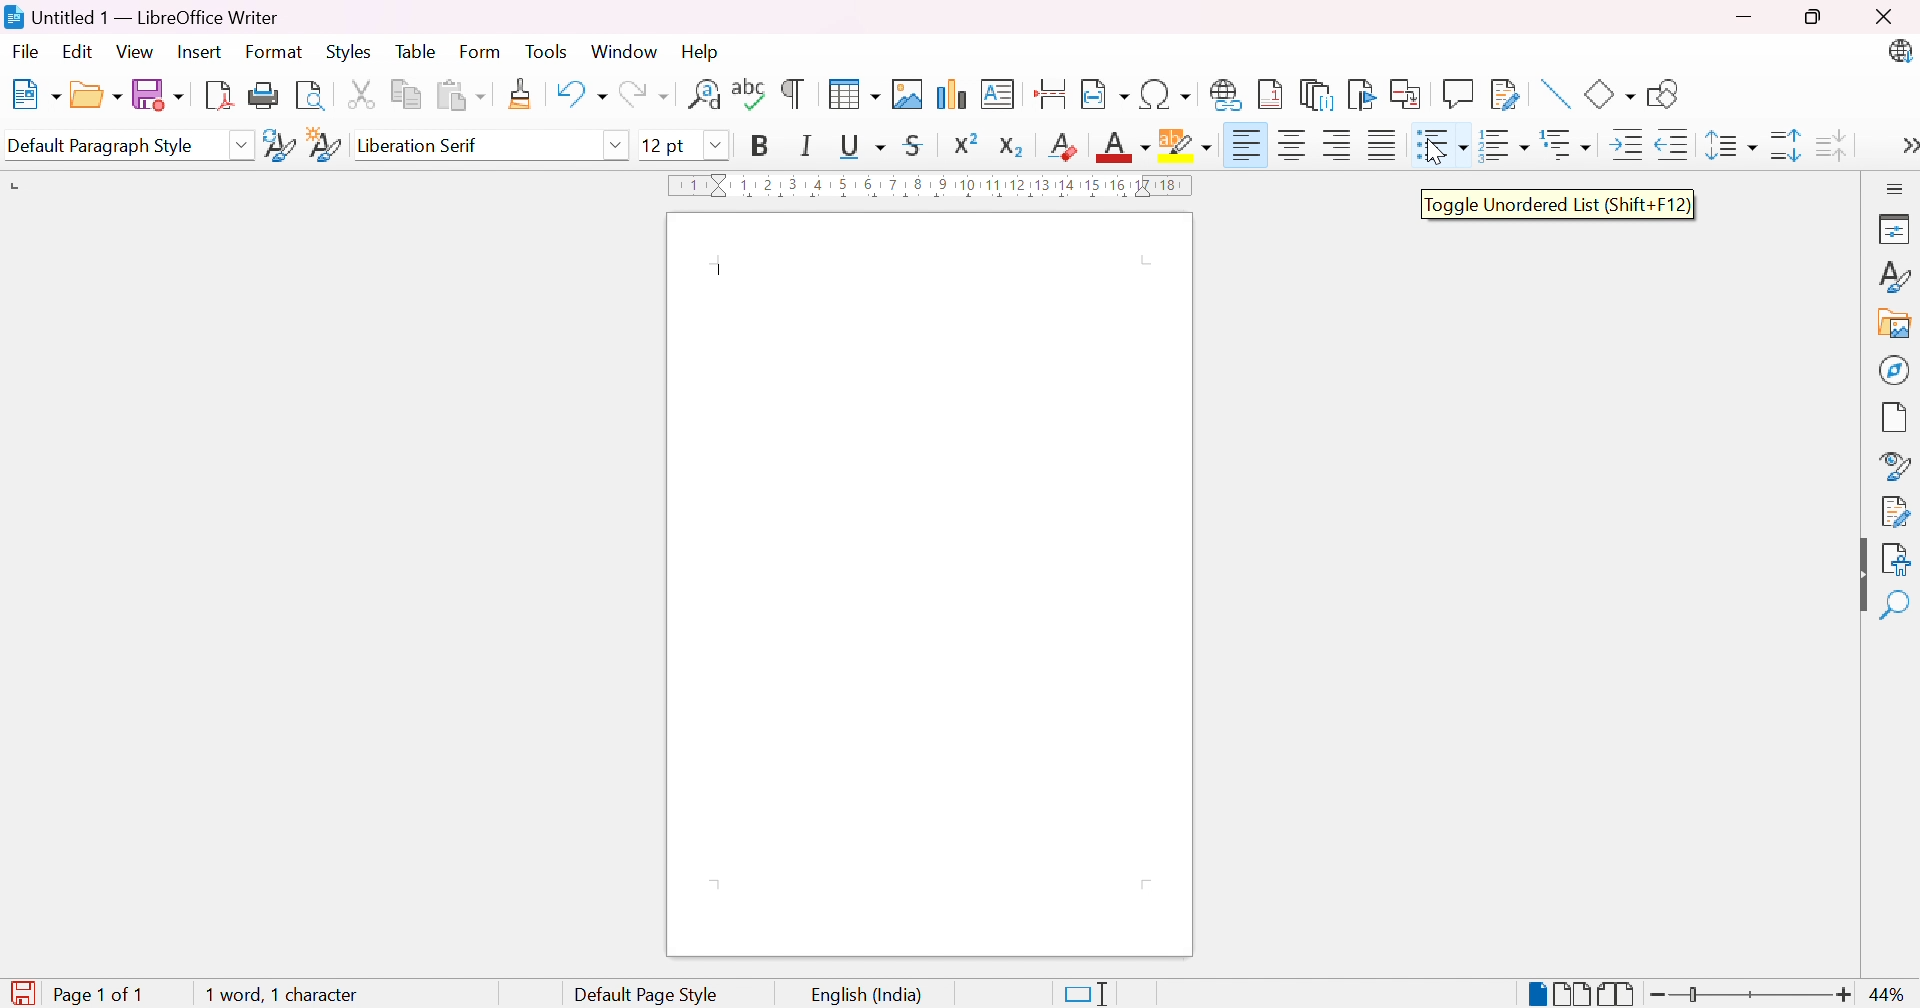  I want to click on Show draw functions, so click(1665, 94).